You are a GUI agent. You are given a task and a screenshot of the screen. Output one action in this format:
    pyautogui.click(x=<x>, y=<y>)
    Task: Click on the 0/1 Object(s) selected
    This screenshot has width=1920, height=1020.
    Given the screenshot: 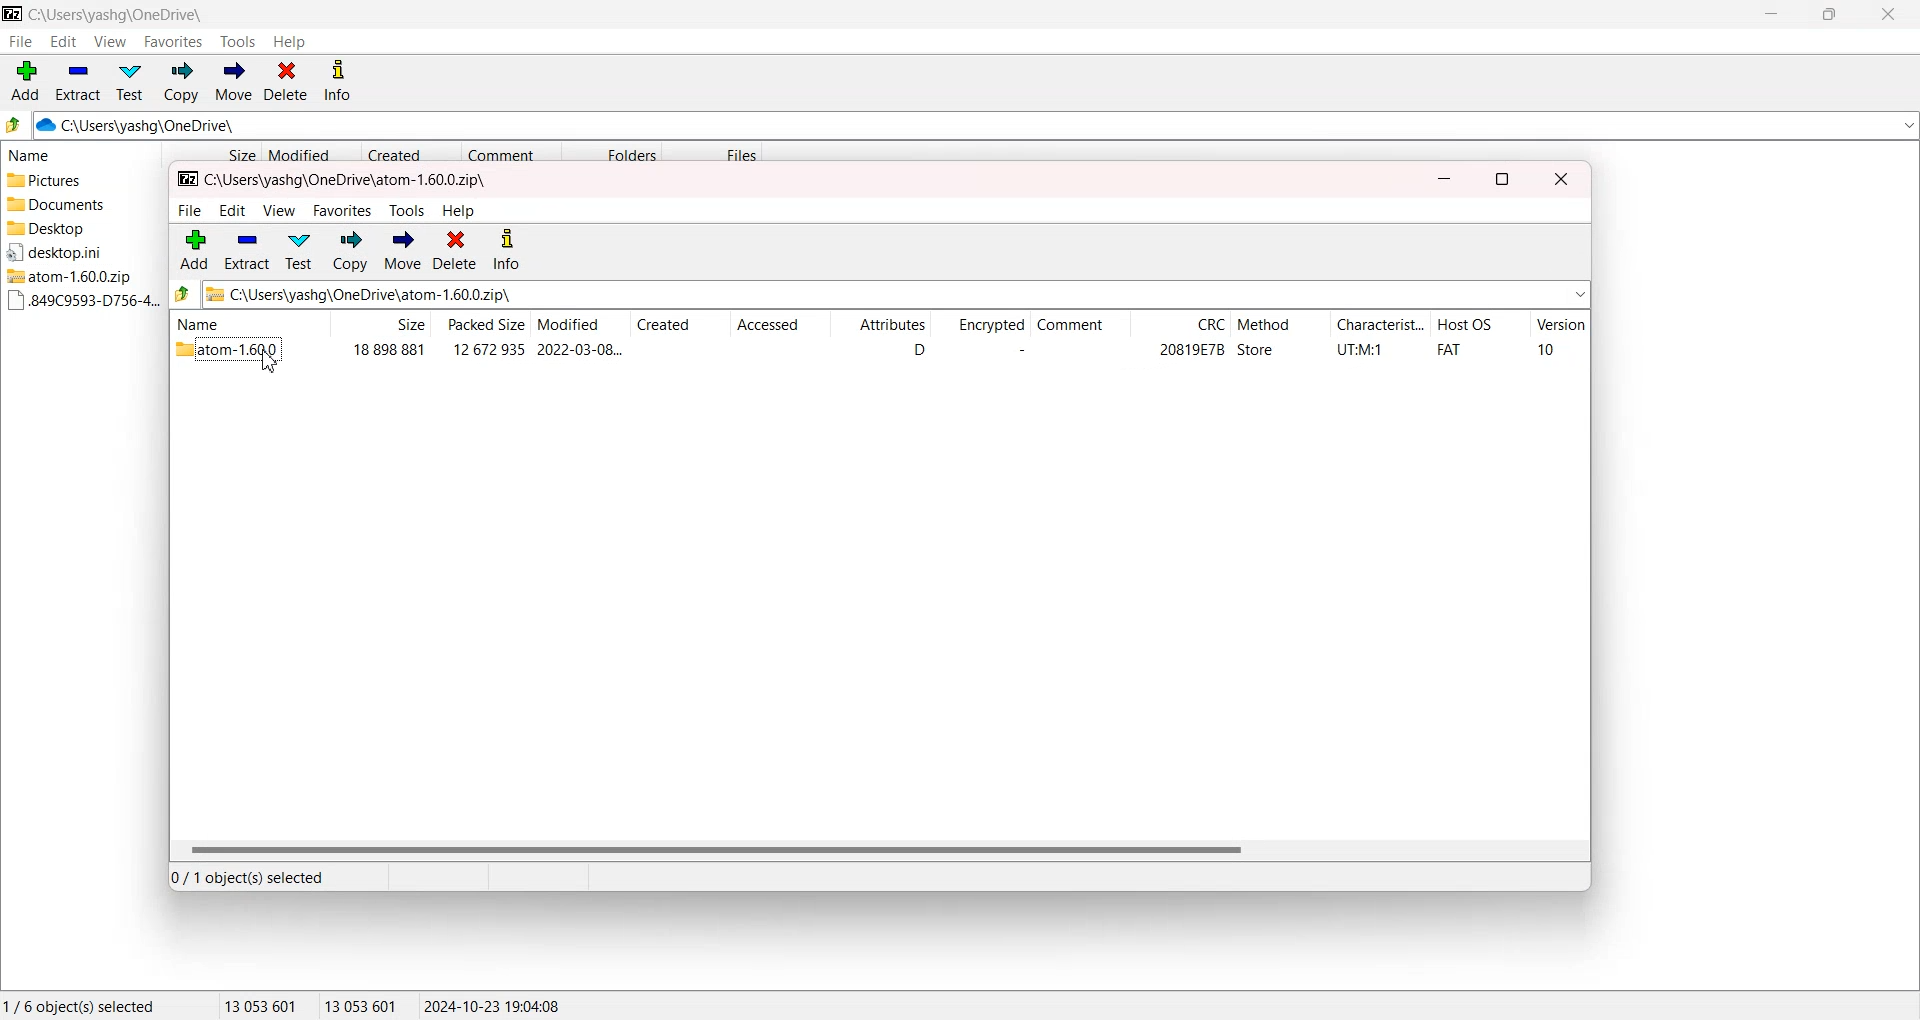 What is the action you would take?
    pyautogui.click(x=249, y=876)
    